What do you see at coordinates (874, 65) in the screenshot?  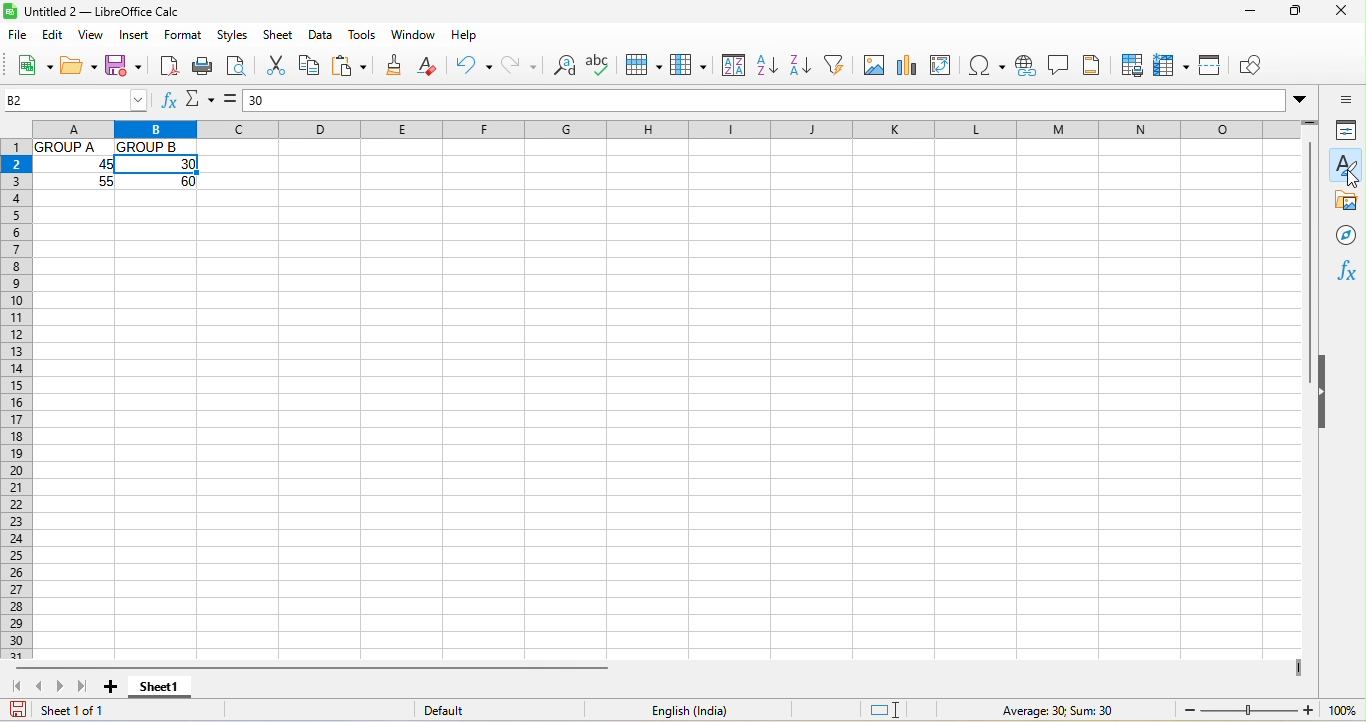 I see `image` at bounding box center [874, 65].